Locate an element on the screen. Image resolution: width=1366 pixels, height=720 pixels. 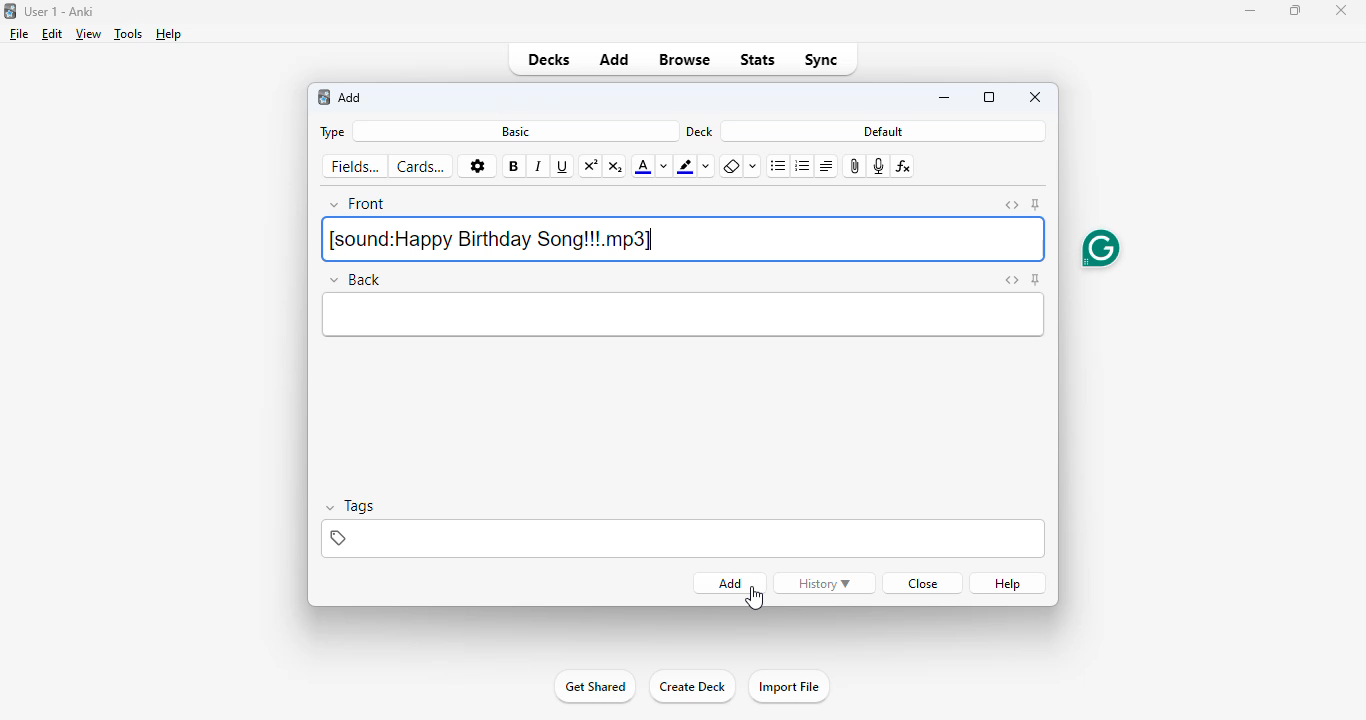
unordered list is located at coordinates (778, 166).